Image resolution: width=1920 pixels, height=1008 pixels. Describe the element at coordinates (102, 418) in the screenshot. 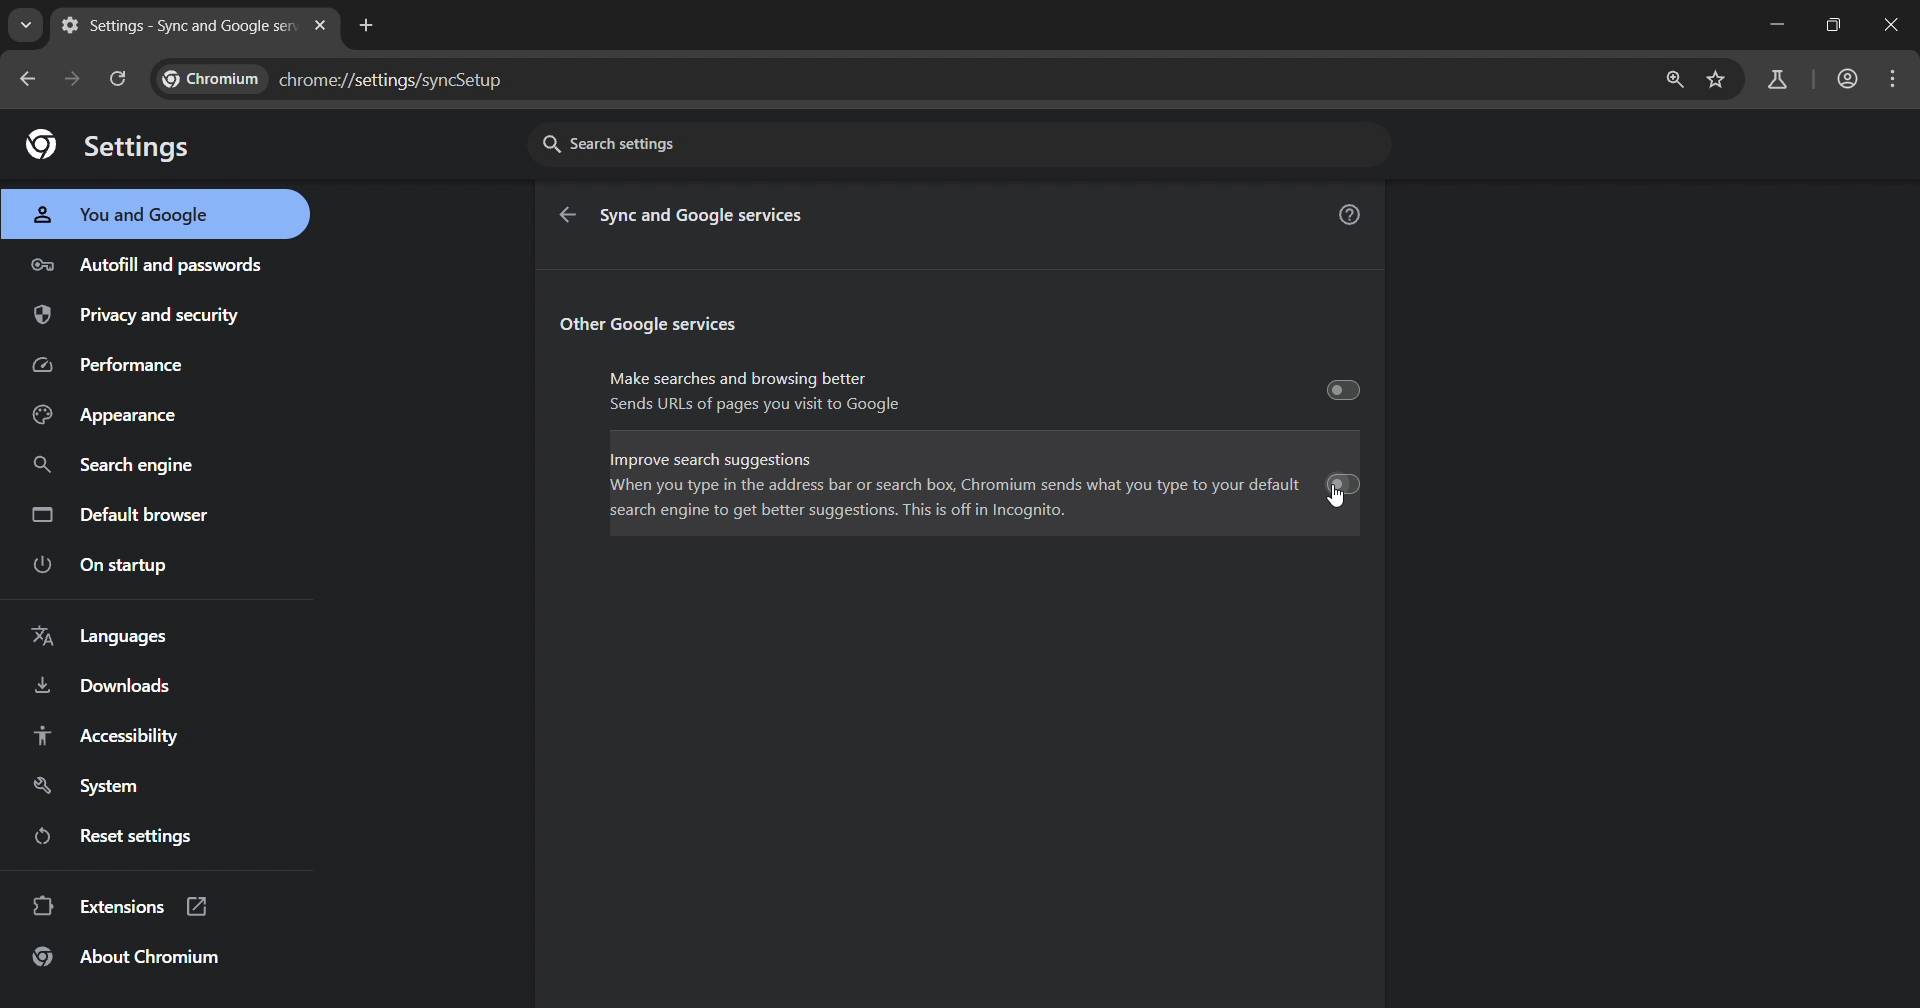

I see `appearance` at that location.